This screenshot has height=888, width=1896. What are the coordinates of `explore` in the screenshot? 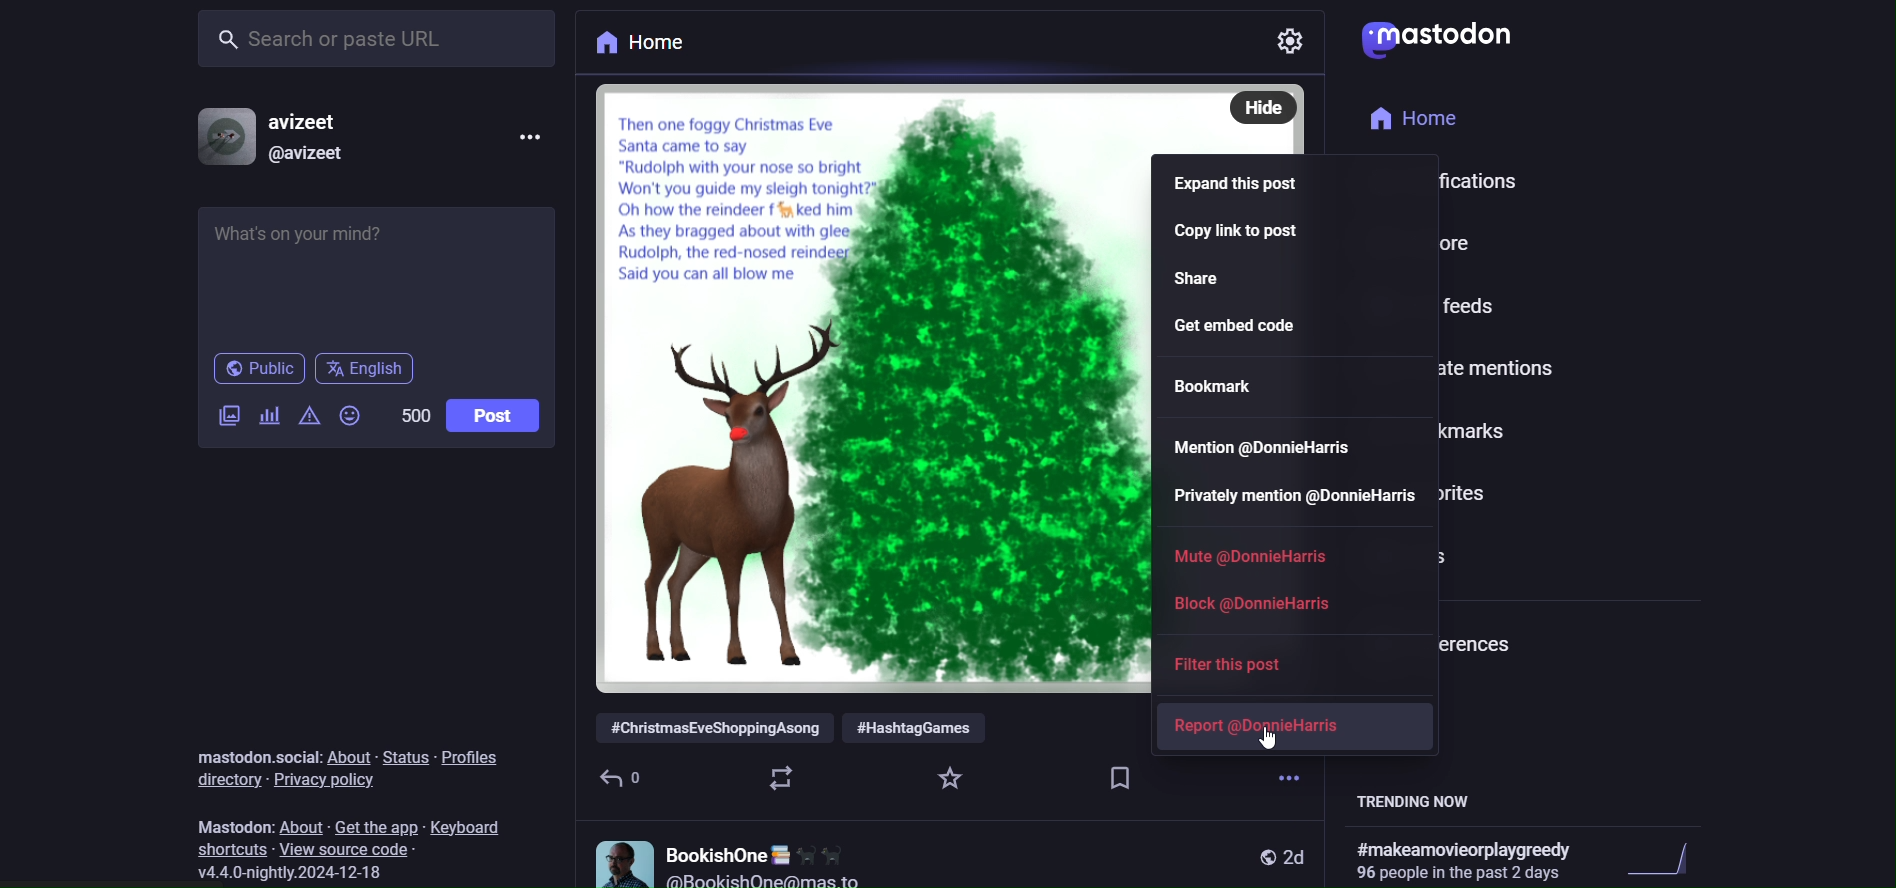 It's located at (1416, 243).